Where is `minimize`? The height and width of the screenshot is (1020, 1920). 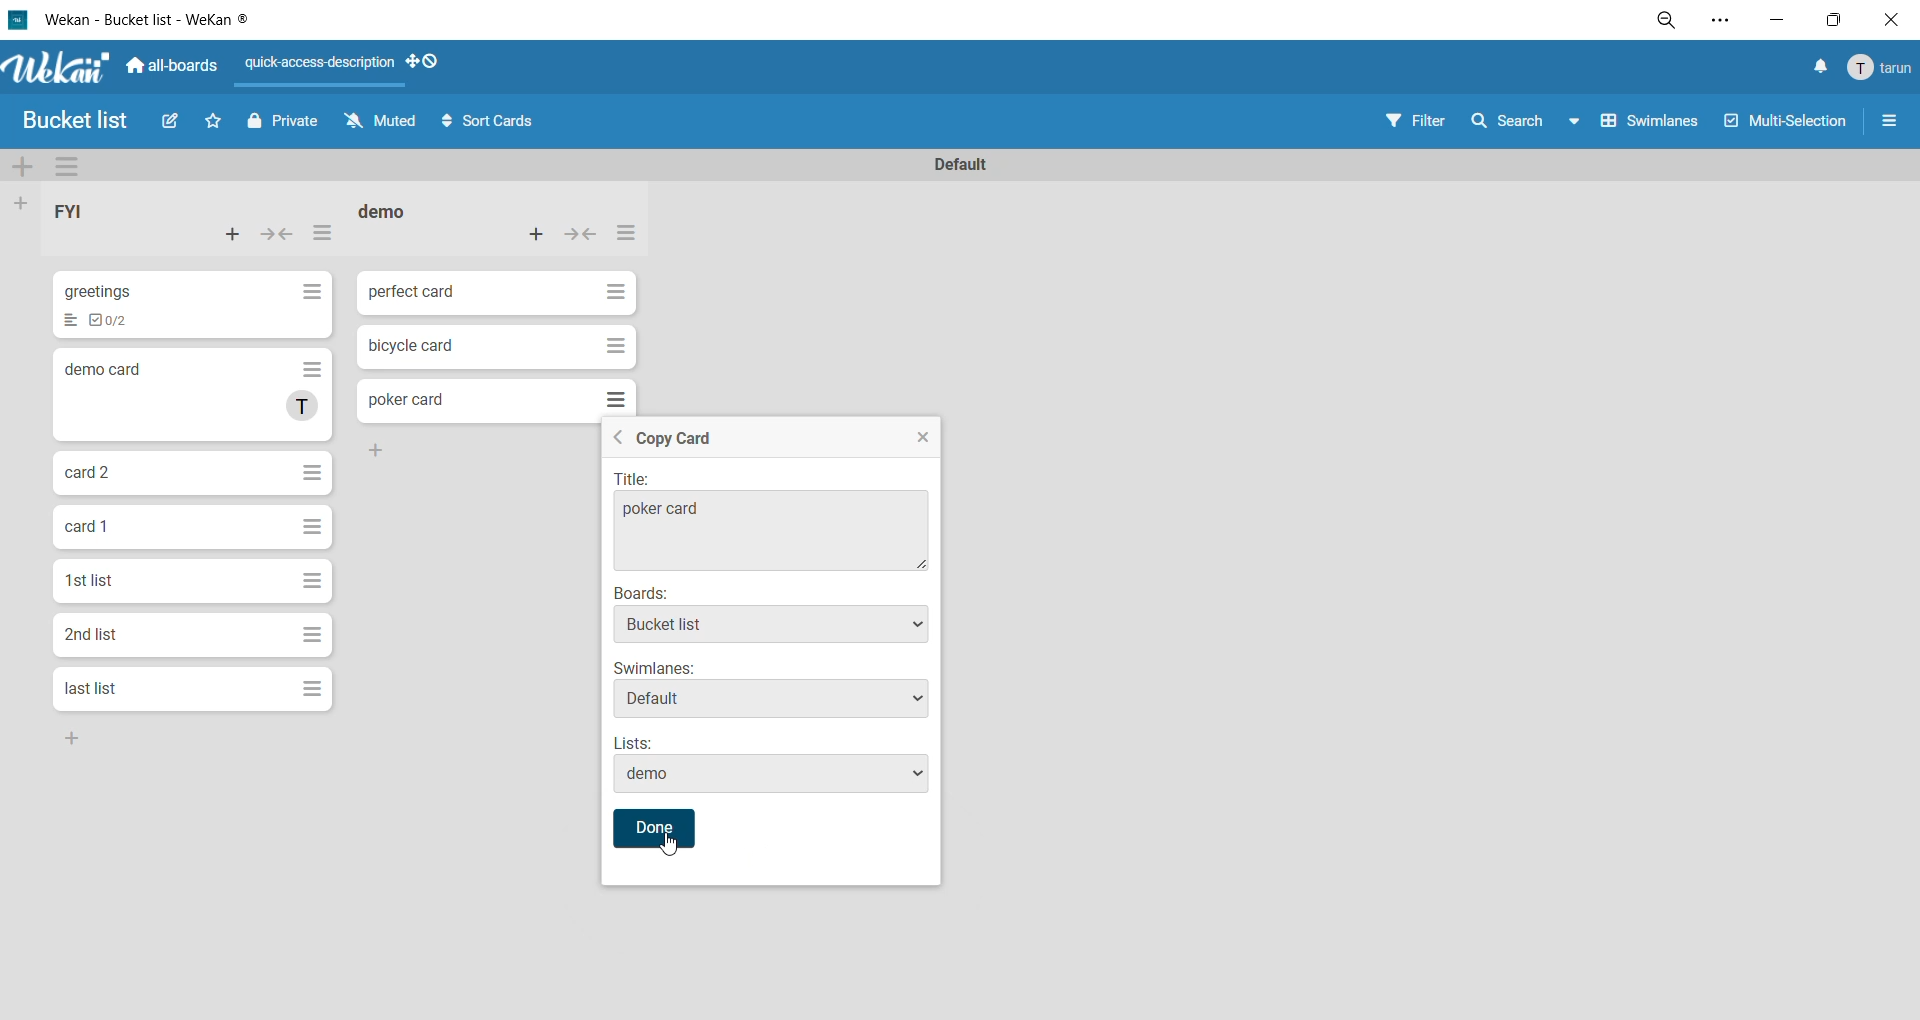 minimize is located at coordinates (1771, 20).